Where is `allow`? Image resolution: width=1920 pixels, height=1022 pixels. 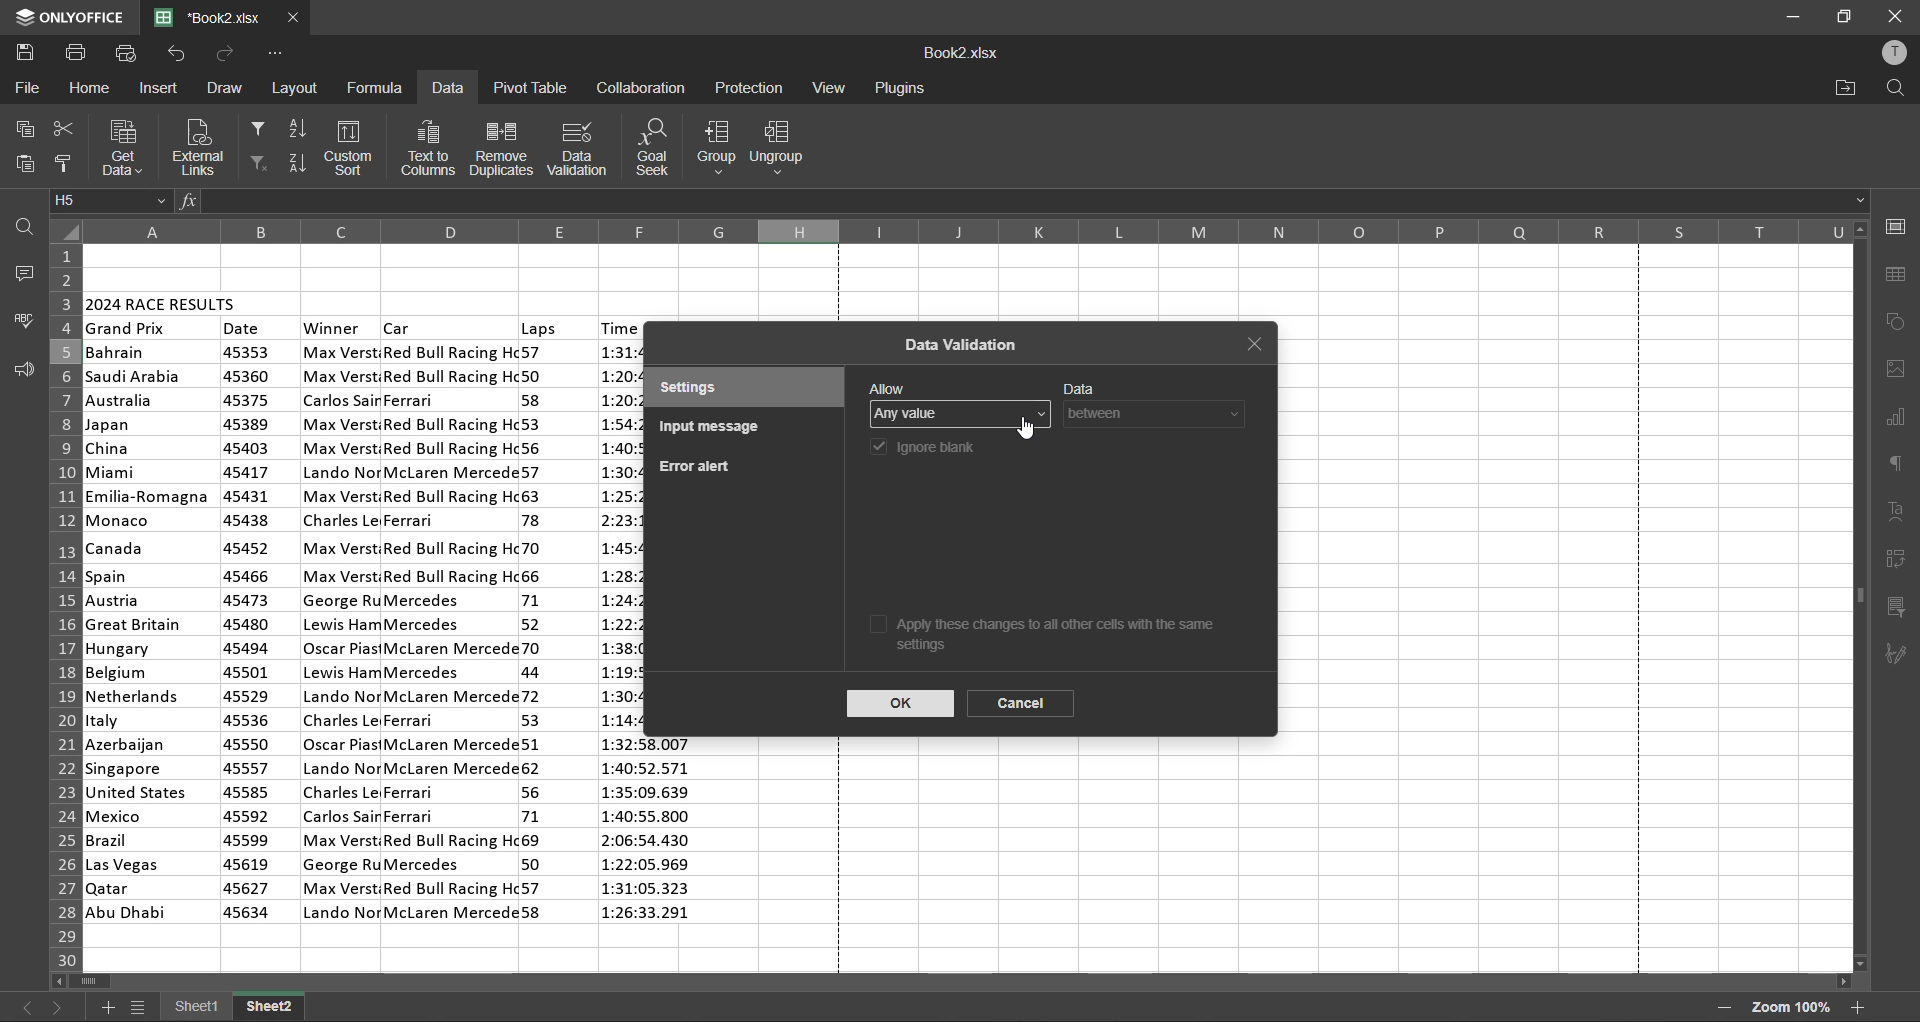 allow is located at coordinates (962, 415).